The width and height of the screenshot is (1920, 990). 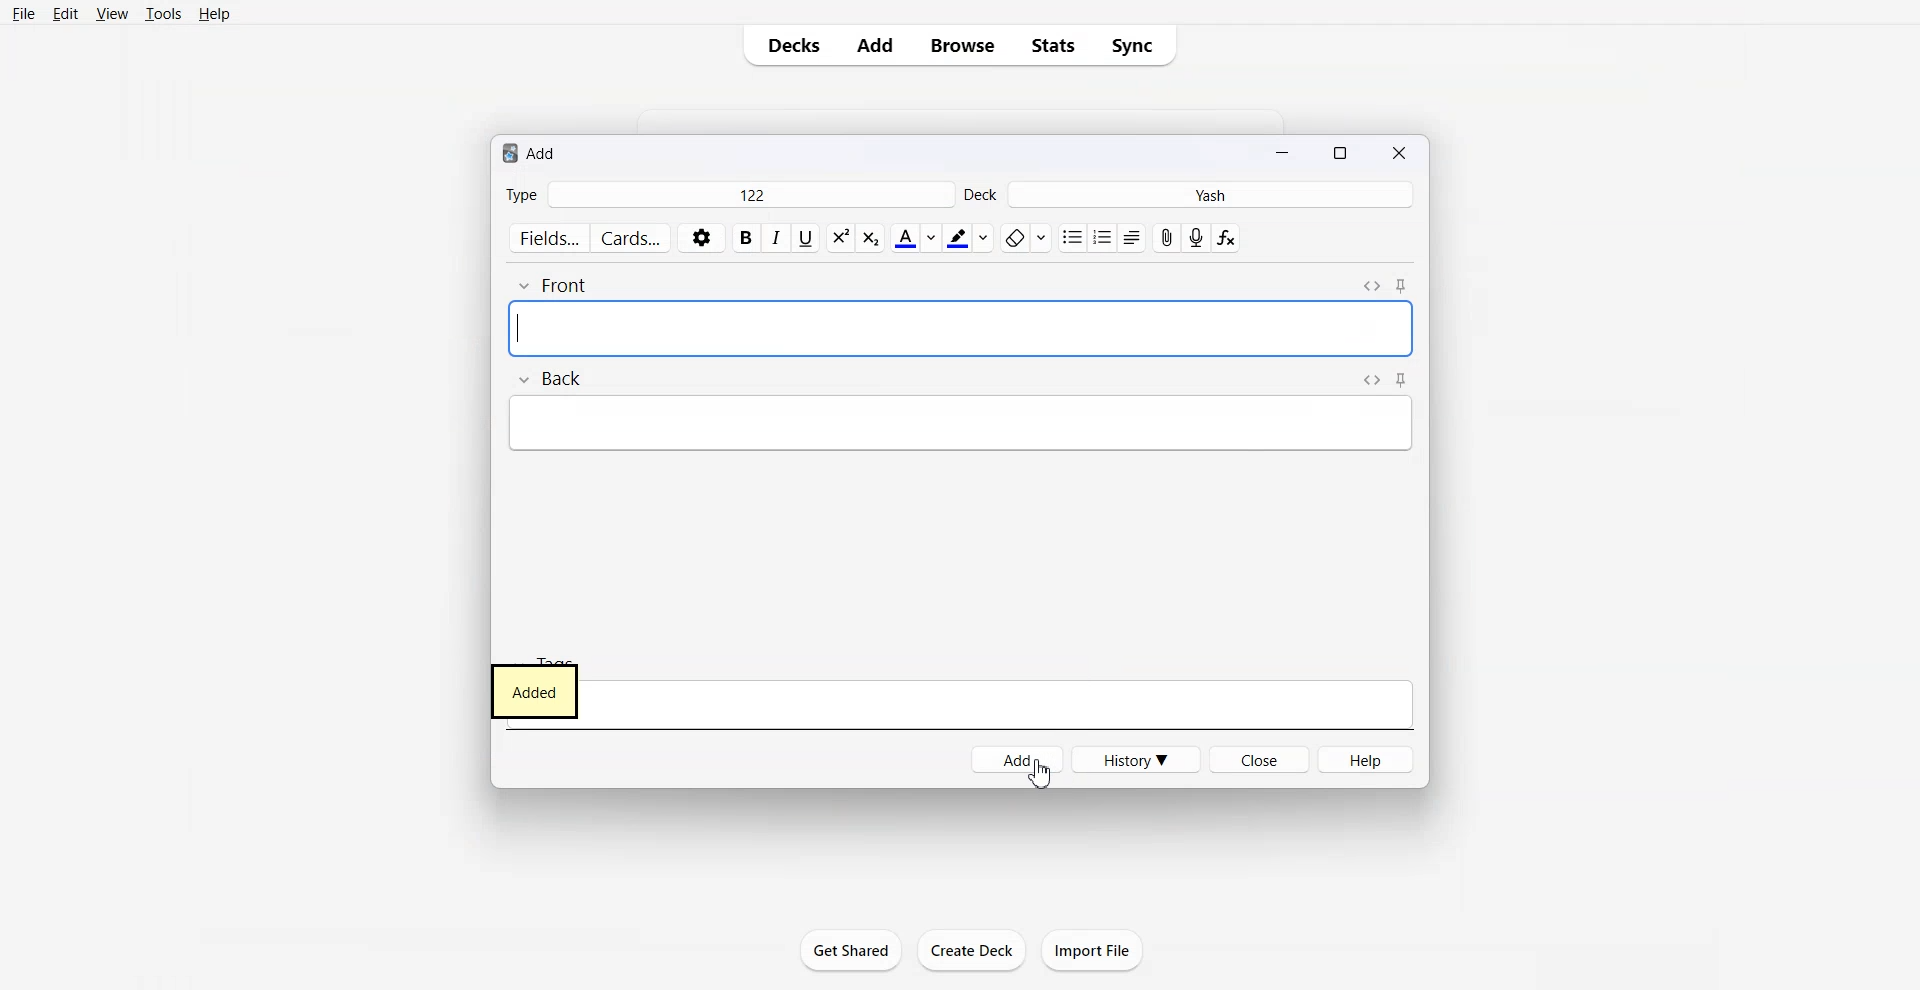 I want to click on Equation, so click(x=1229, y=238).